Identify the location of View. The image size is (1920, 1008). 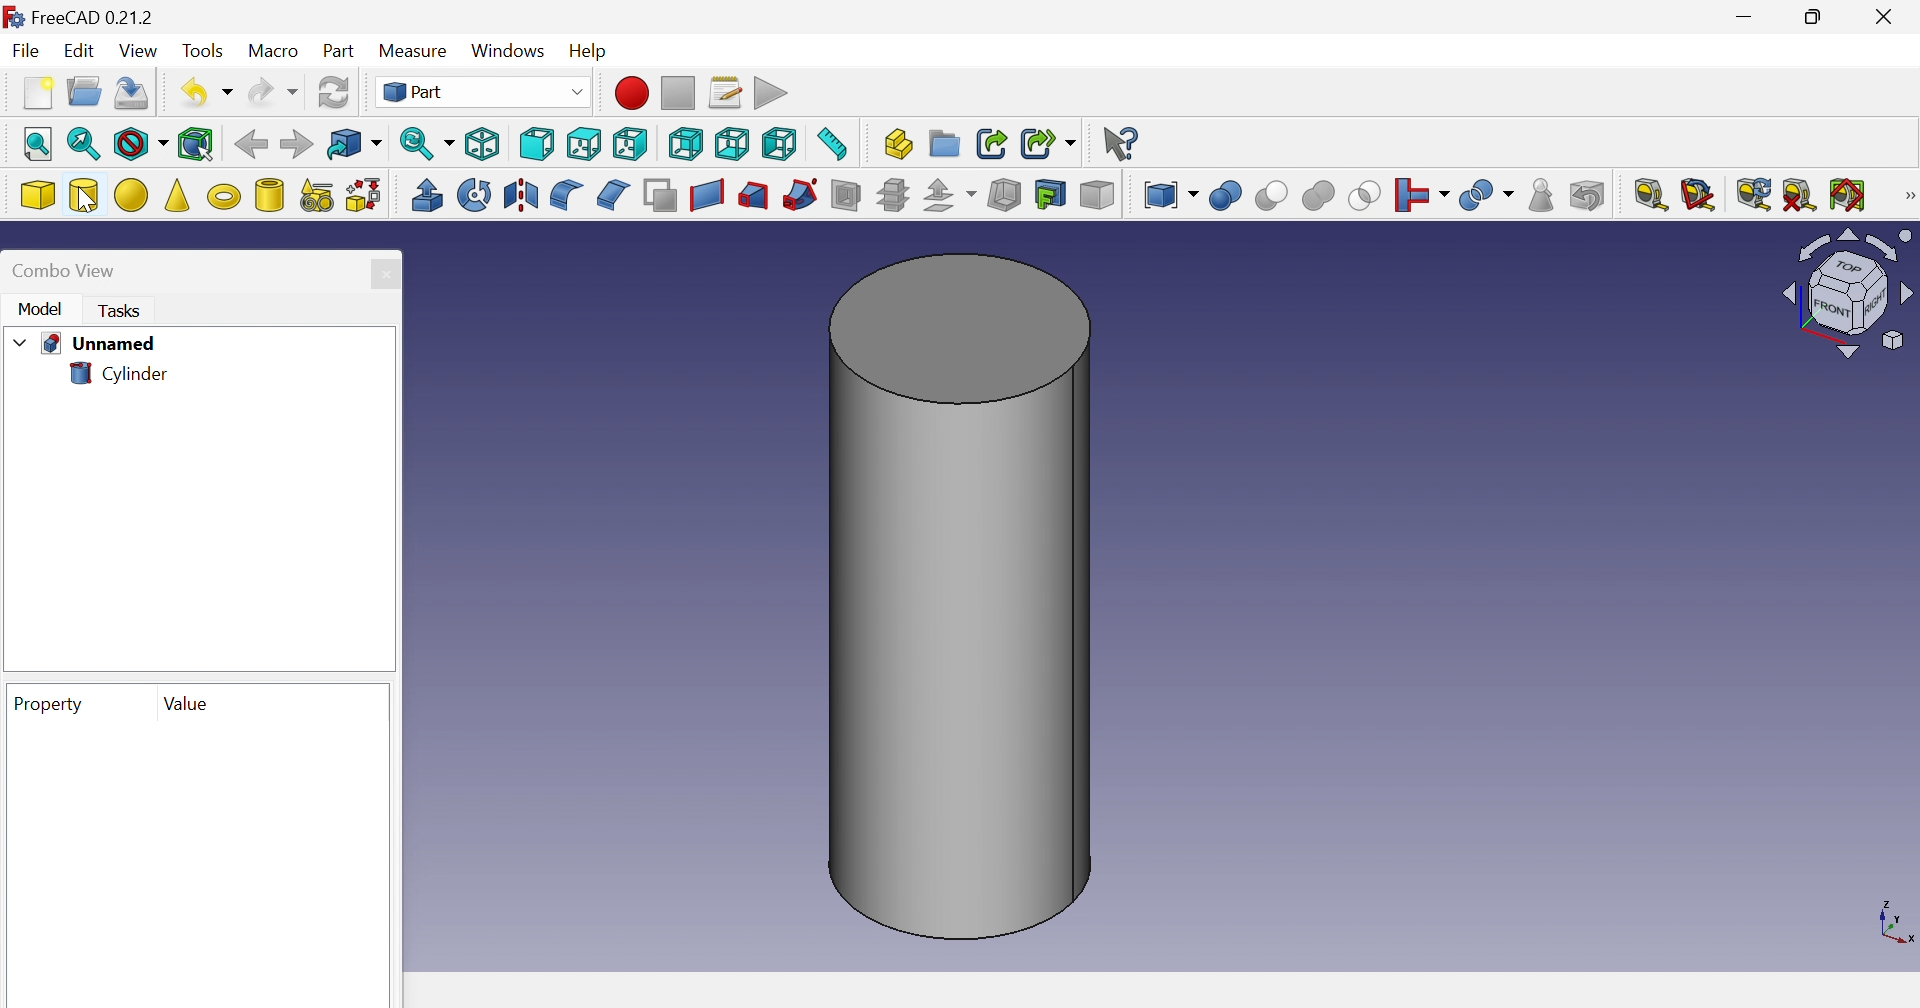
(142, 51).